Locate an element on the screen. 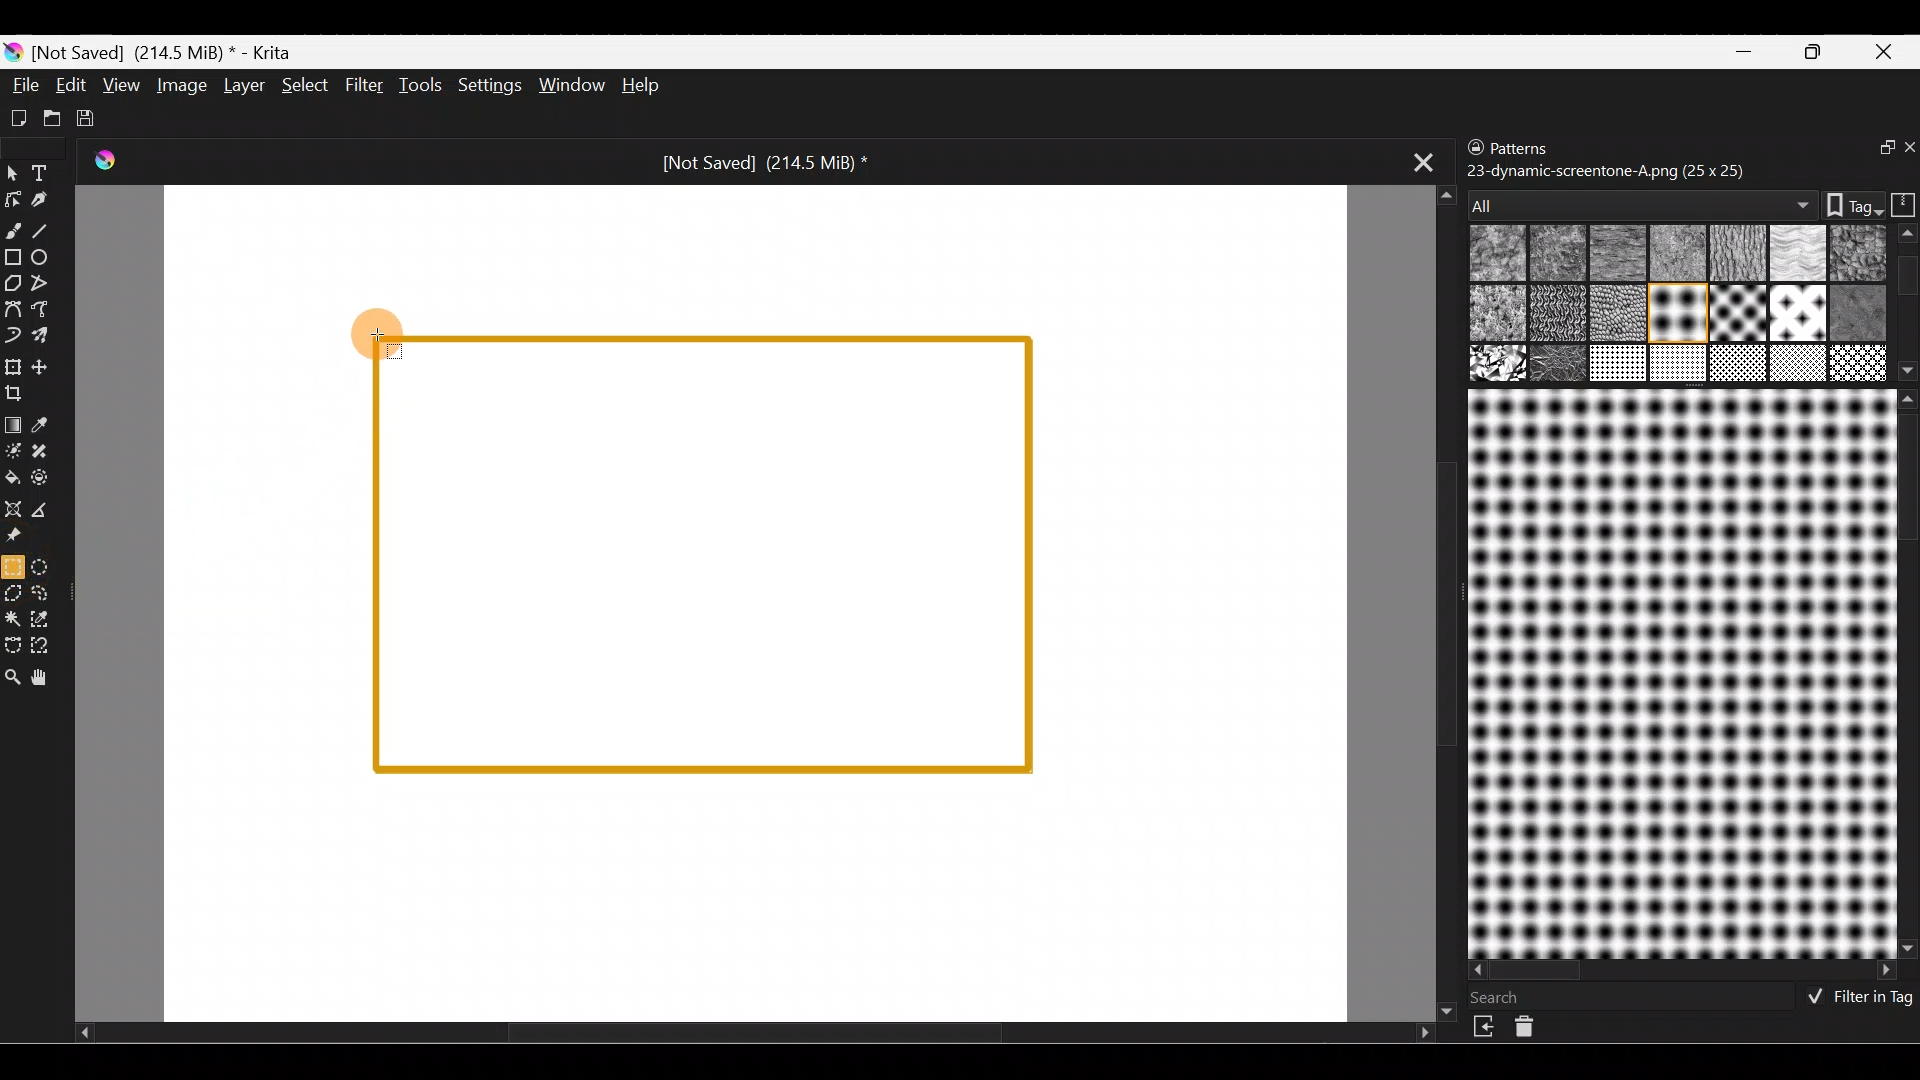 The width and height of the screenshot is (1920, 1080). Polyline tool is located at coordinates (42, 284).